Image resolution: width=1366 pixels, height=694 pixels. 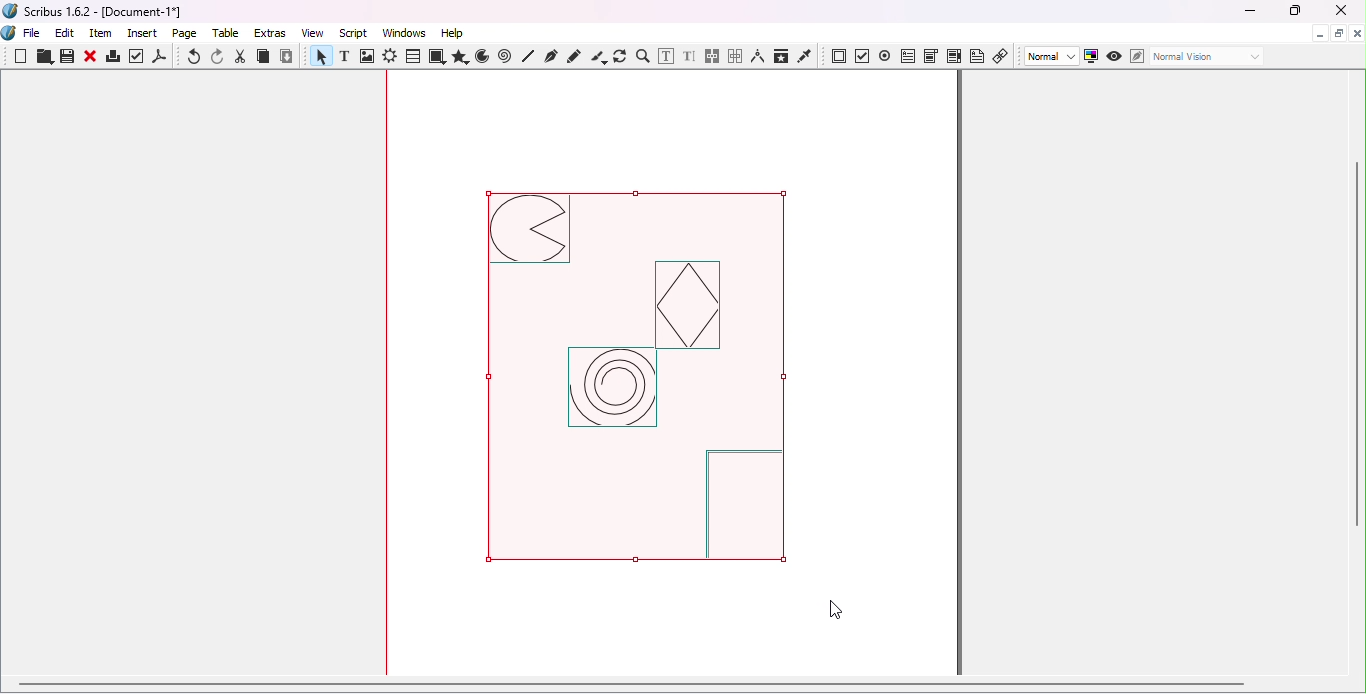 I want to click on Select item, so click(x=319, y=58).